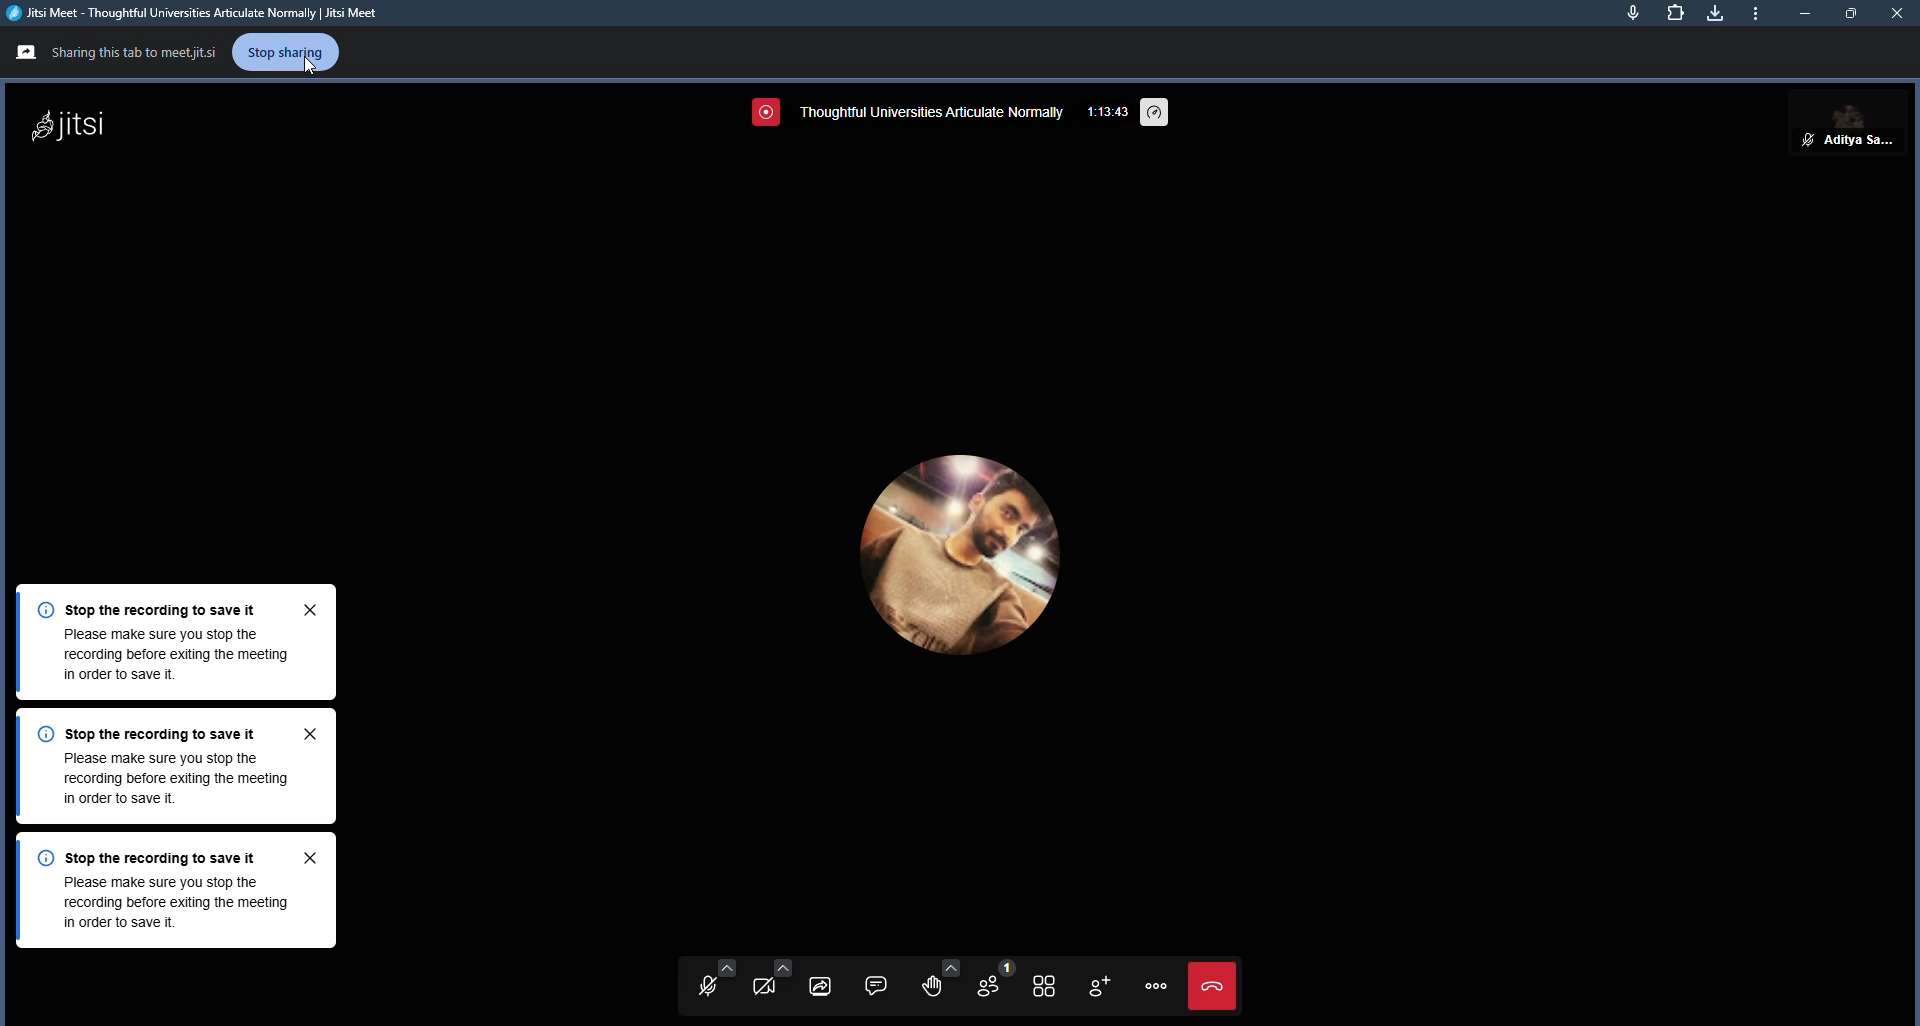 The width and height of the screenshot is (1920, 1026). I want to click on start camera, so click(766, 980).